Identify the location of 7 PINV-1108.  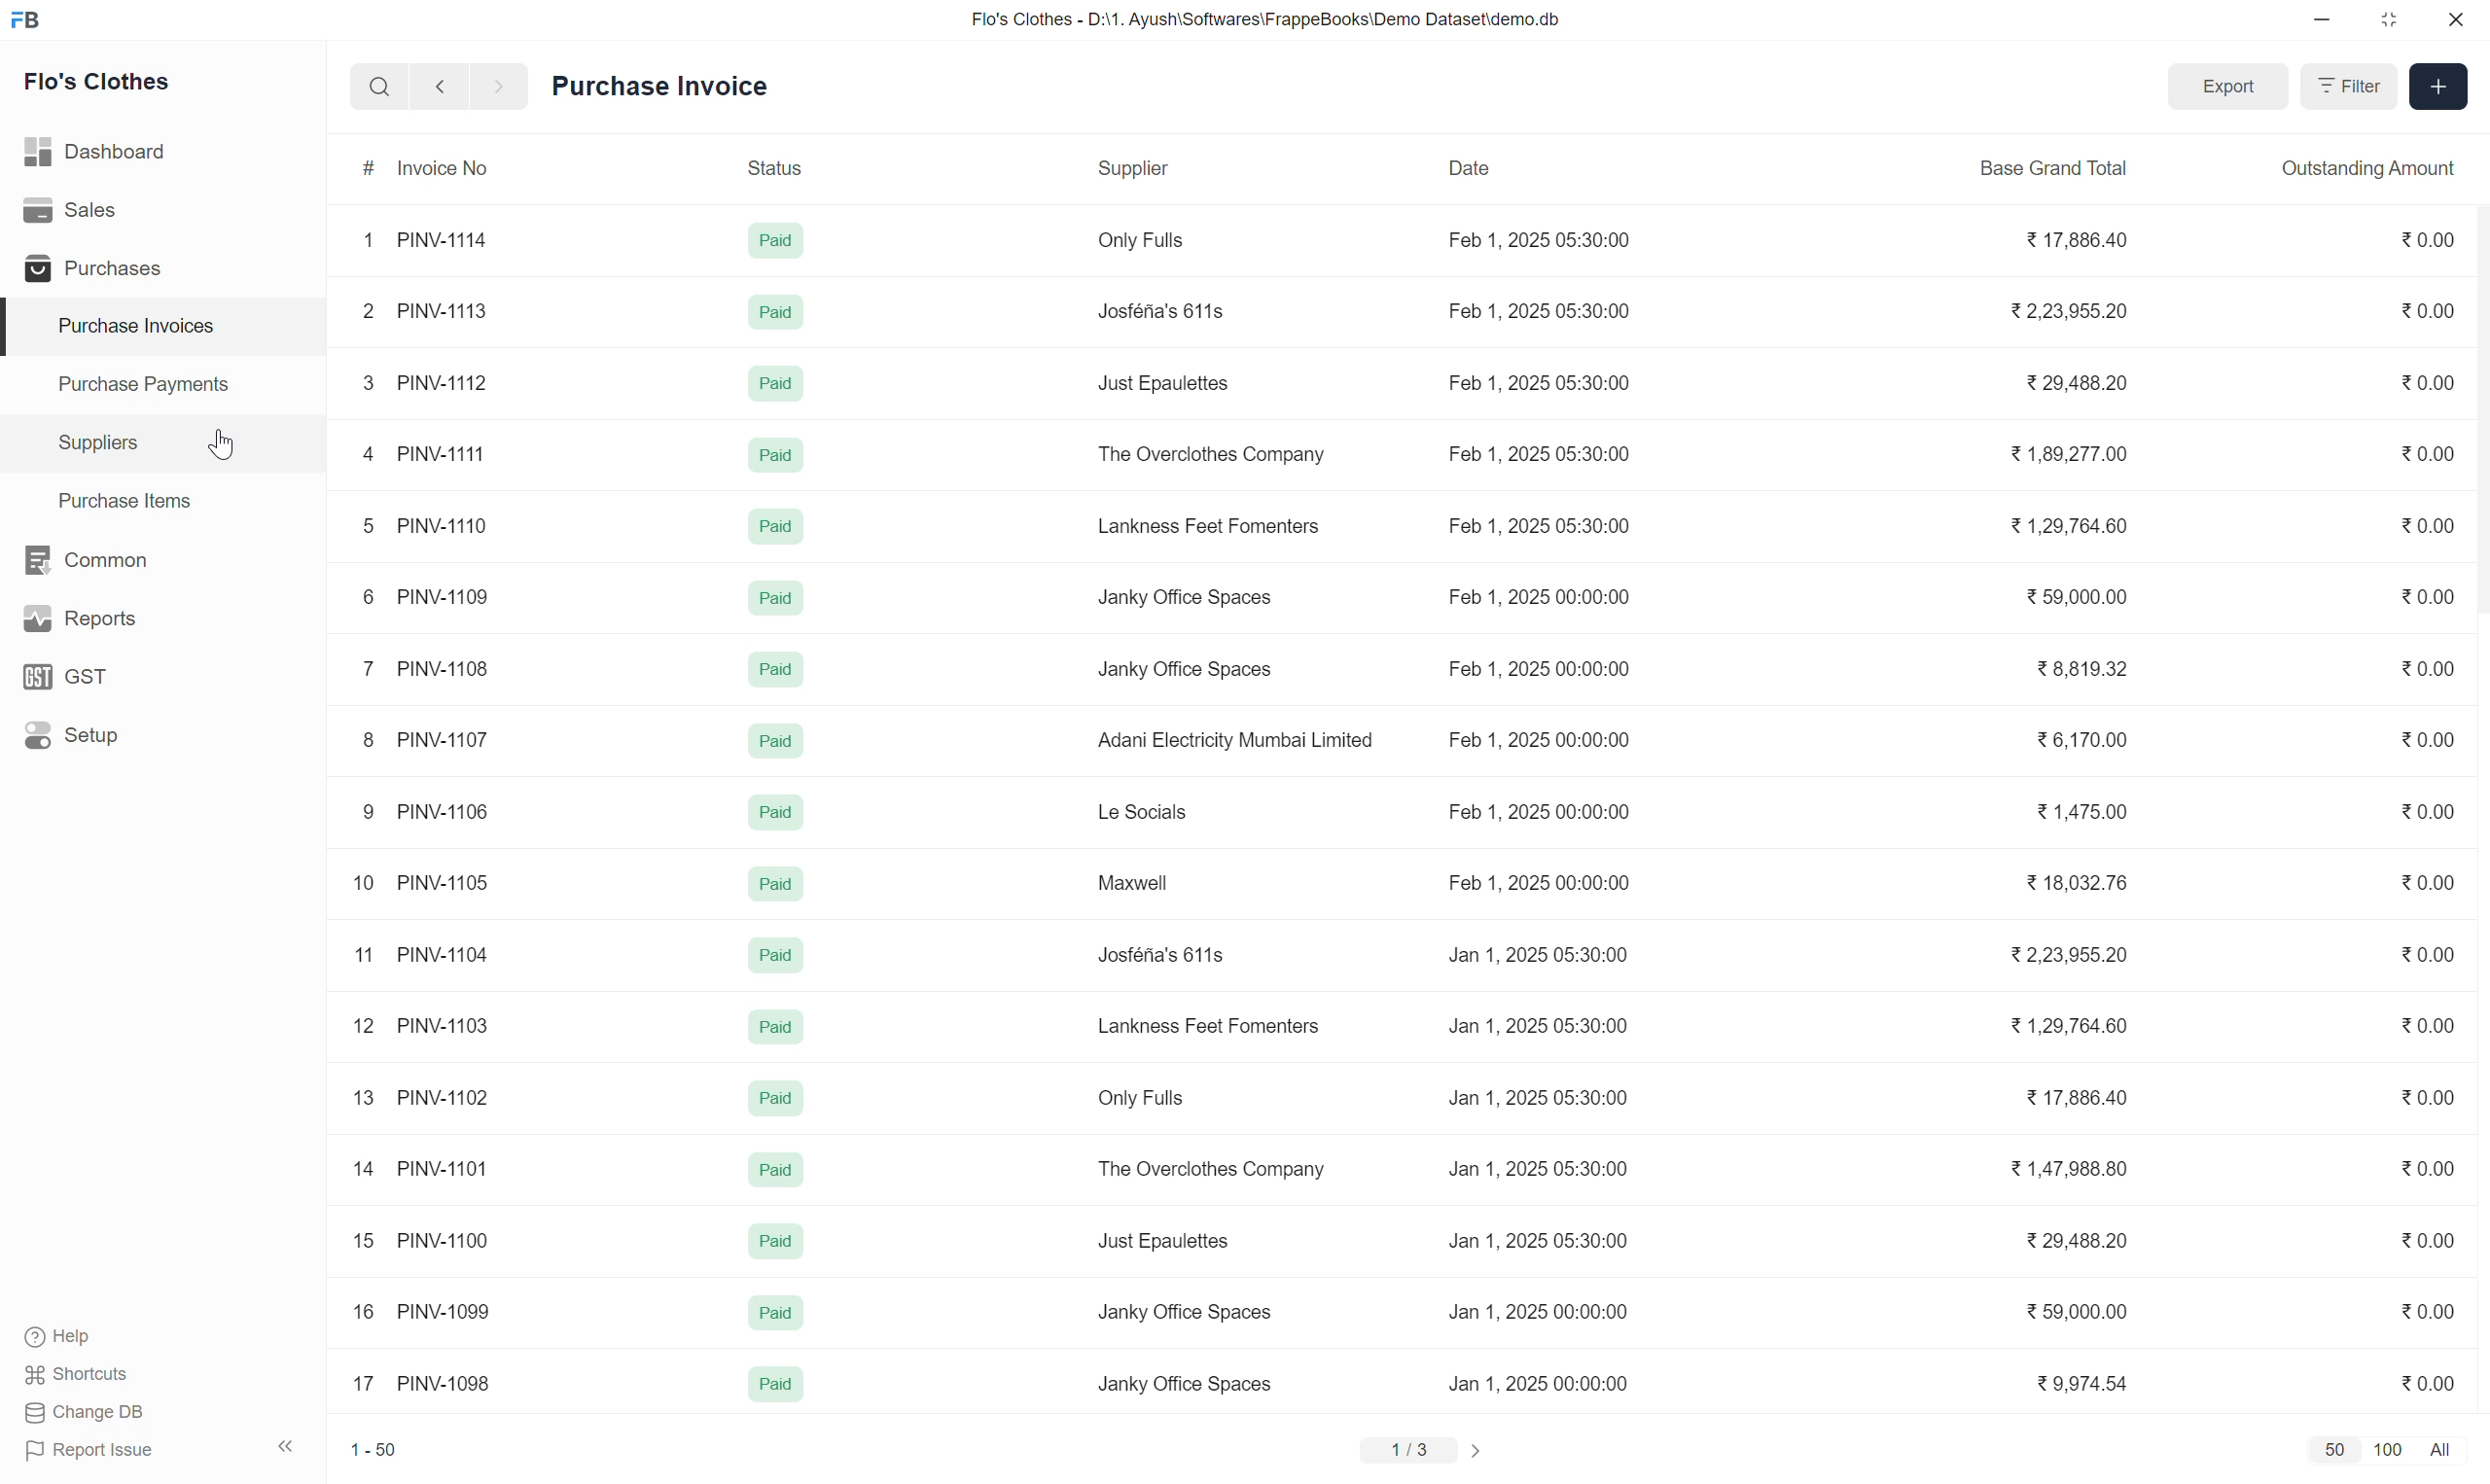
(426, 669).